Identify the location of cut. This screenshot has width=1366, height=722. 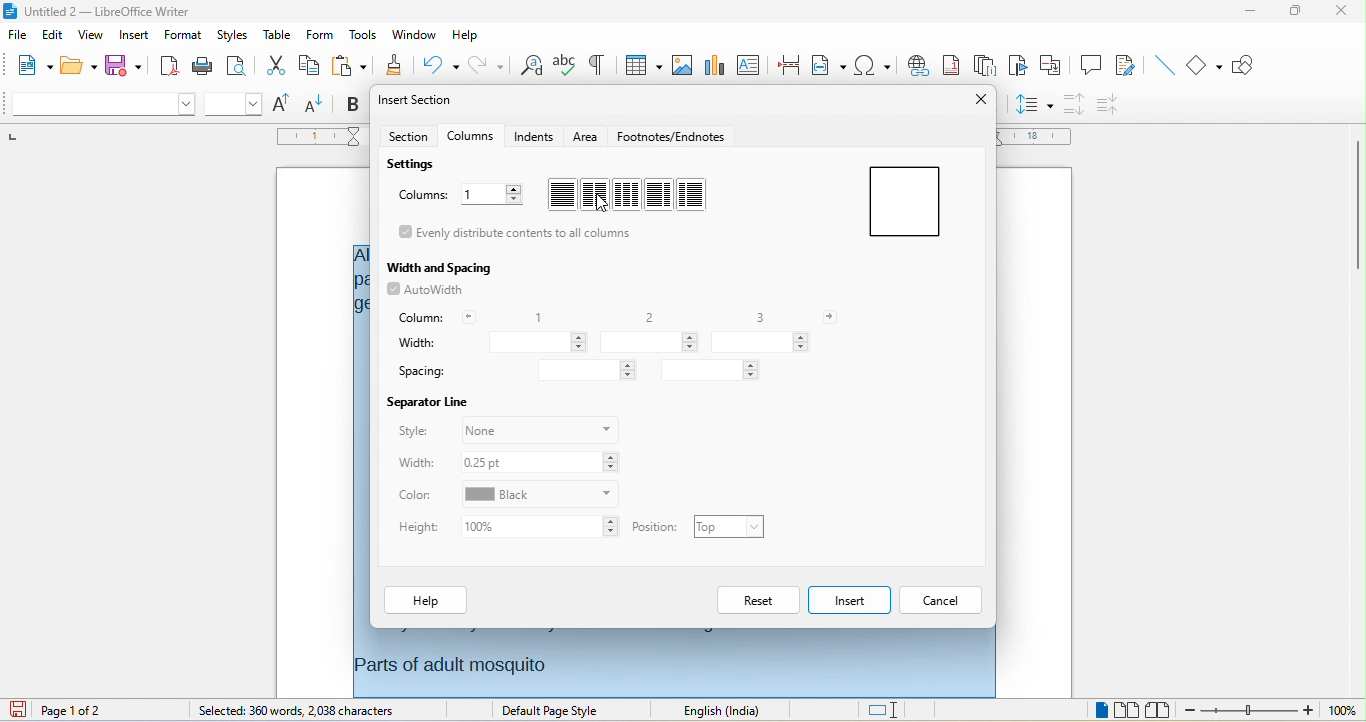
(273, 66).